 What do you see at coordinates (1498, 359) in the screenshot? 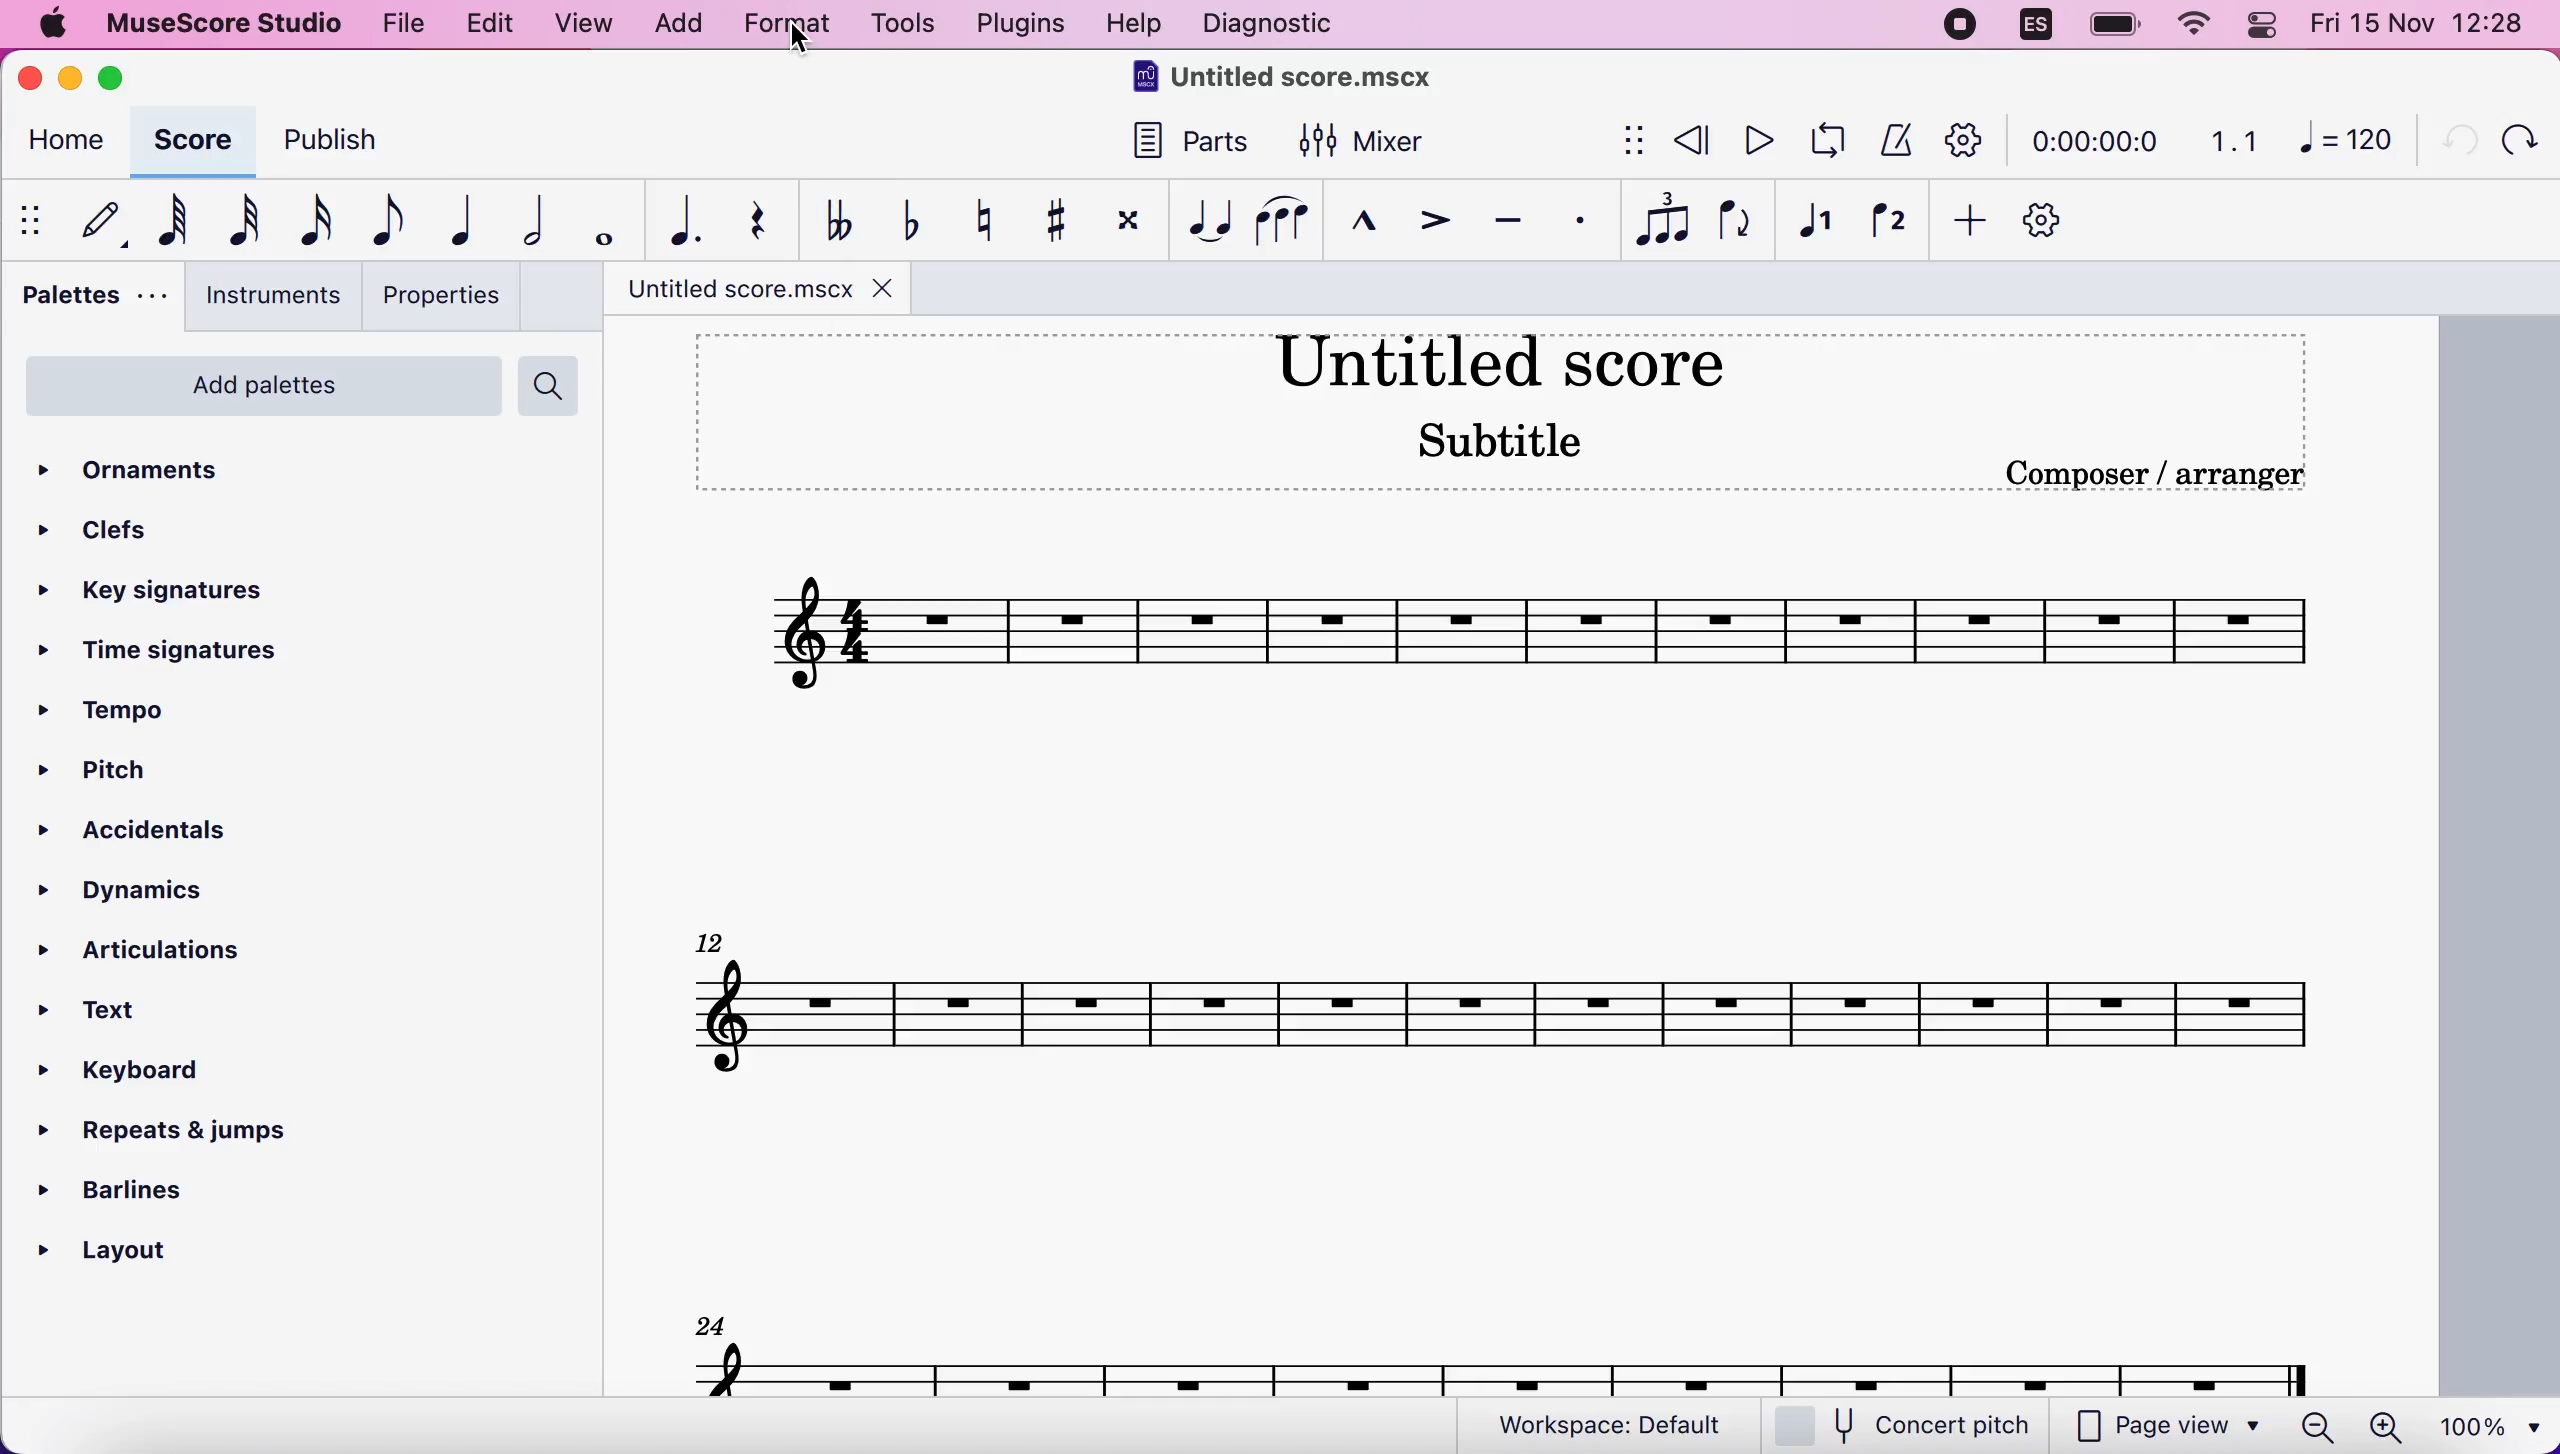
I see `title` at bounding box center [1498, 359].